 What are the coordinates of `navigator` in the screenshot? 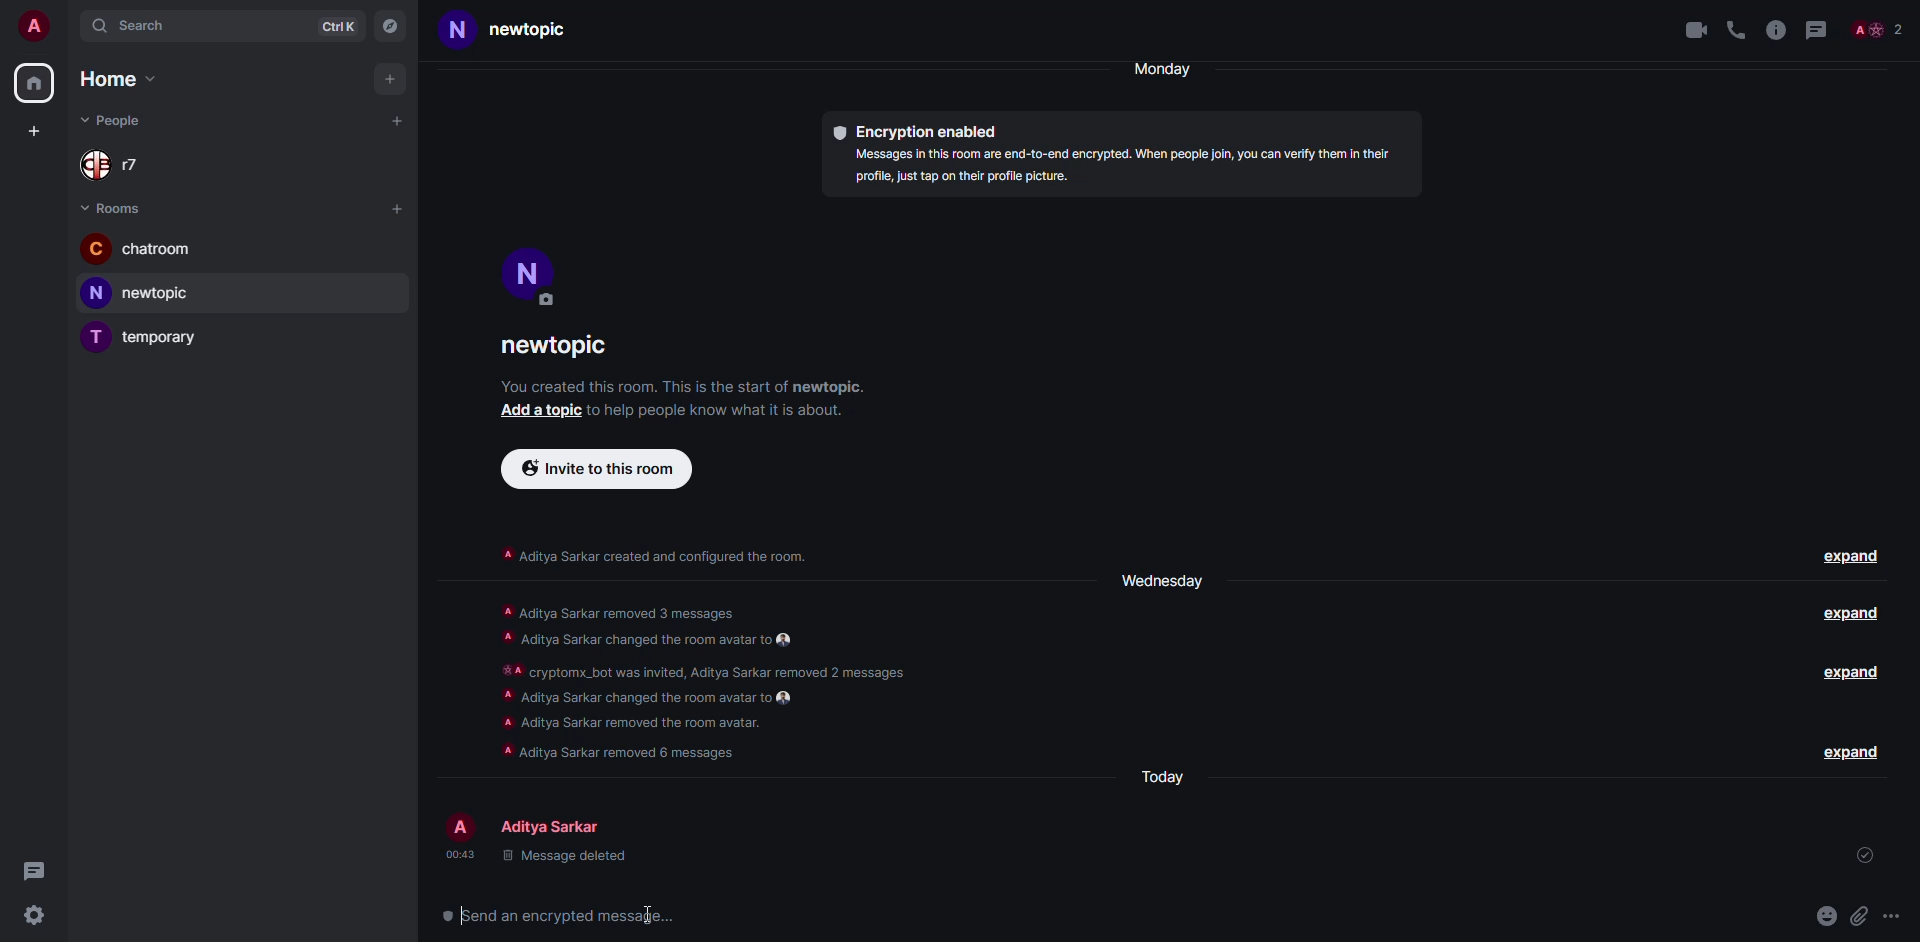 It's located at (392, 26).